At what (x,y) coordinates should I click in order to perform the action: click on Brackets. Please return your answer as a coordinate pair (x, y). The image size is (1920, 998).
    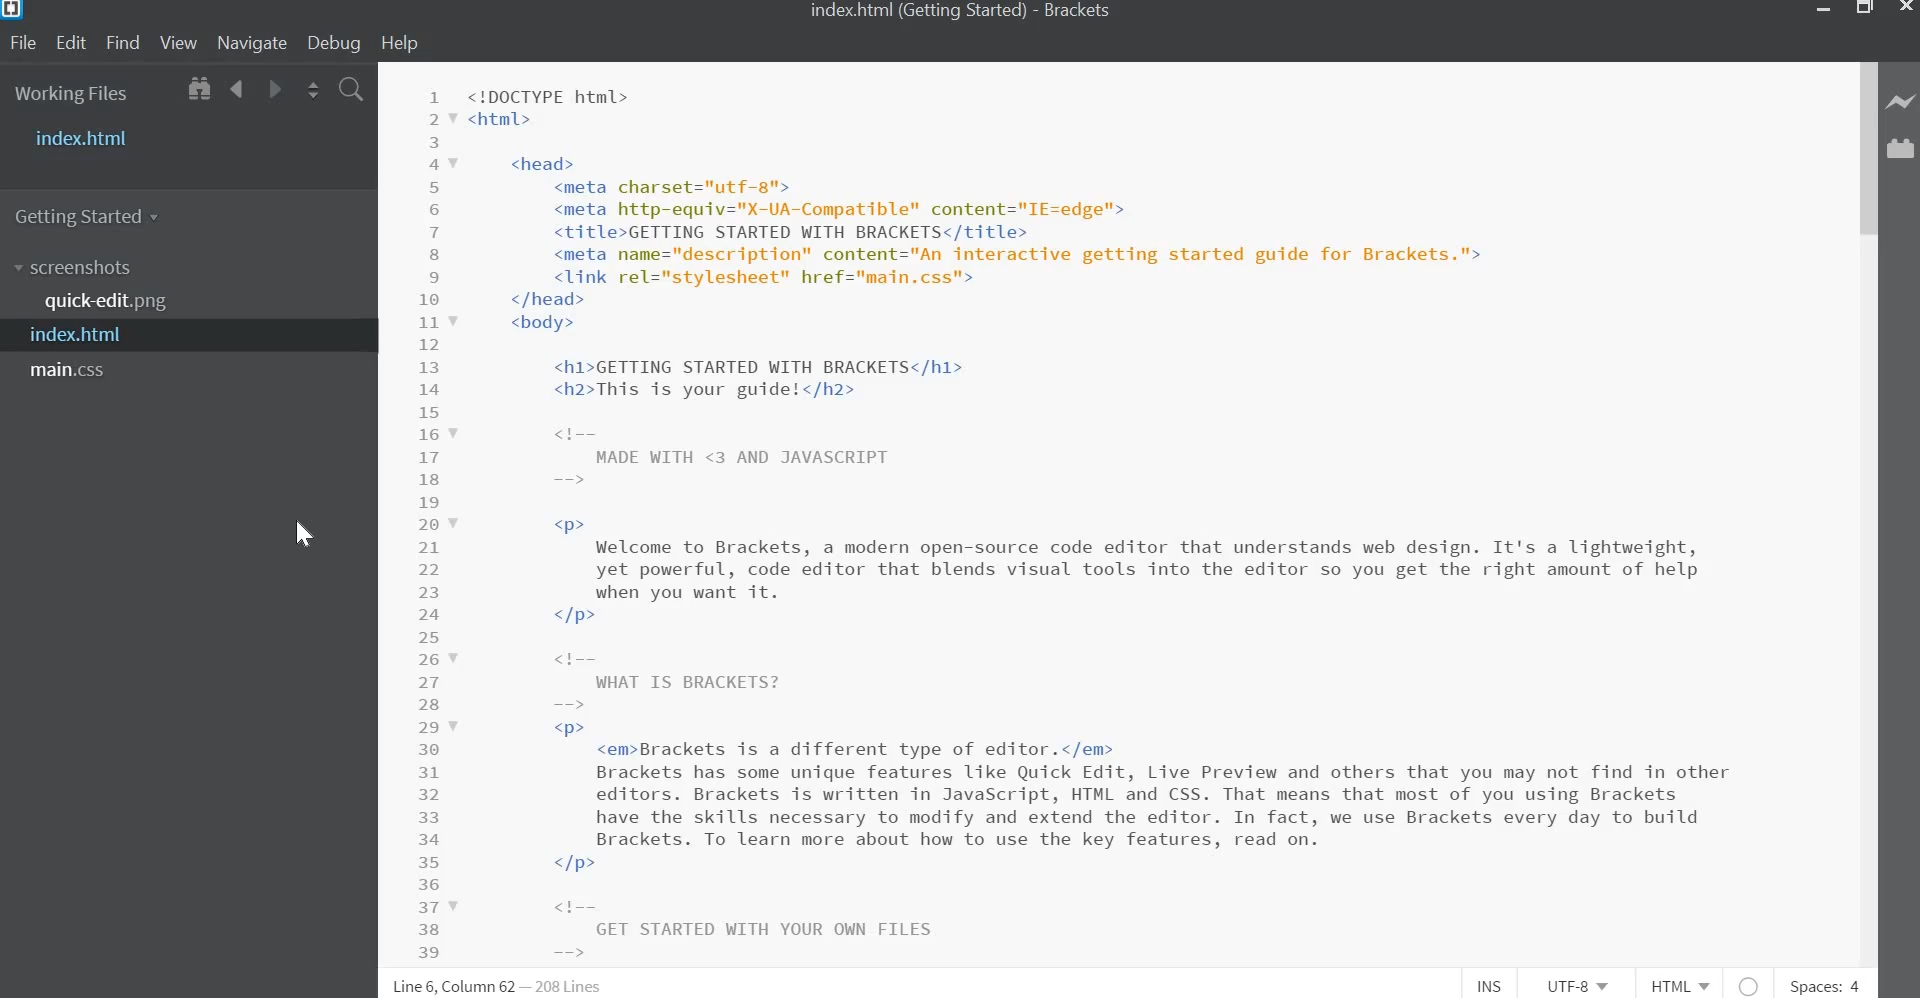
    Looking at the image, I should click on (1082, 13).